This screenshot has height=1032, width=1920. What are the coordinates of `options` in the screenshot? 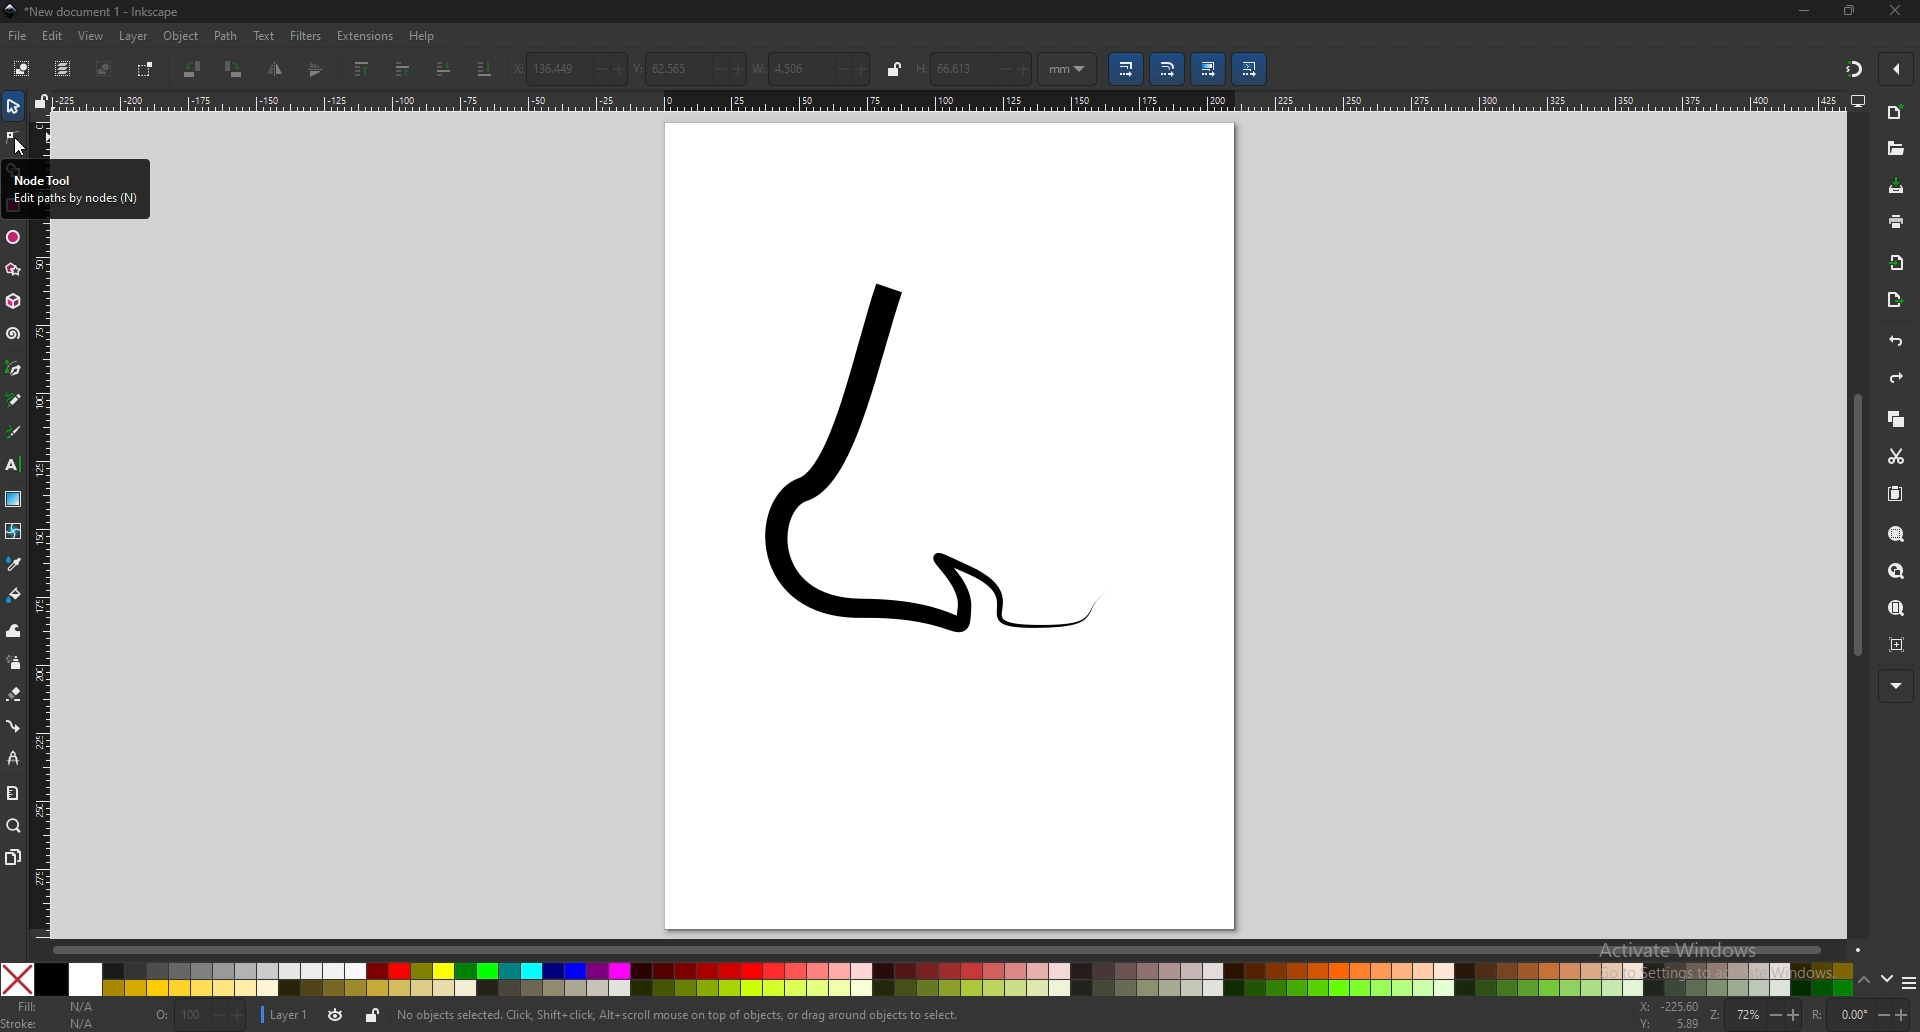 It's located at (1908, 985).